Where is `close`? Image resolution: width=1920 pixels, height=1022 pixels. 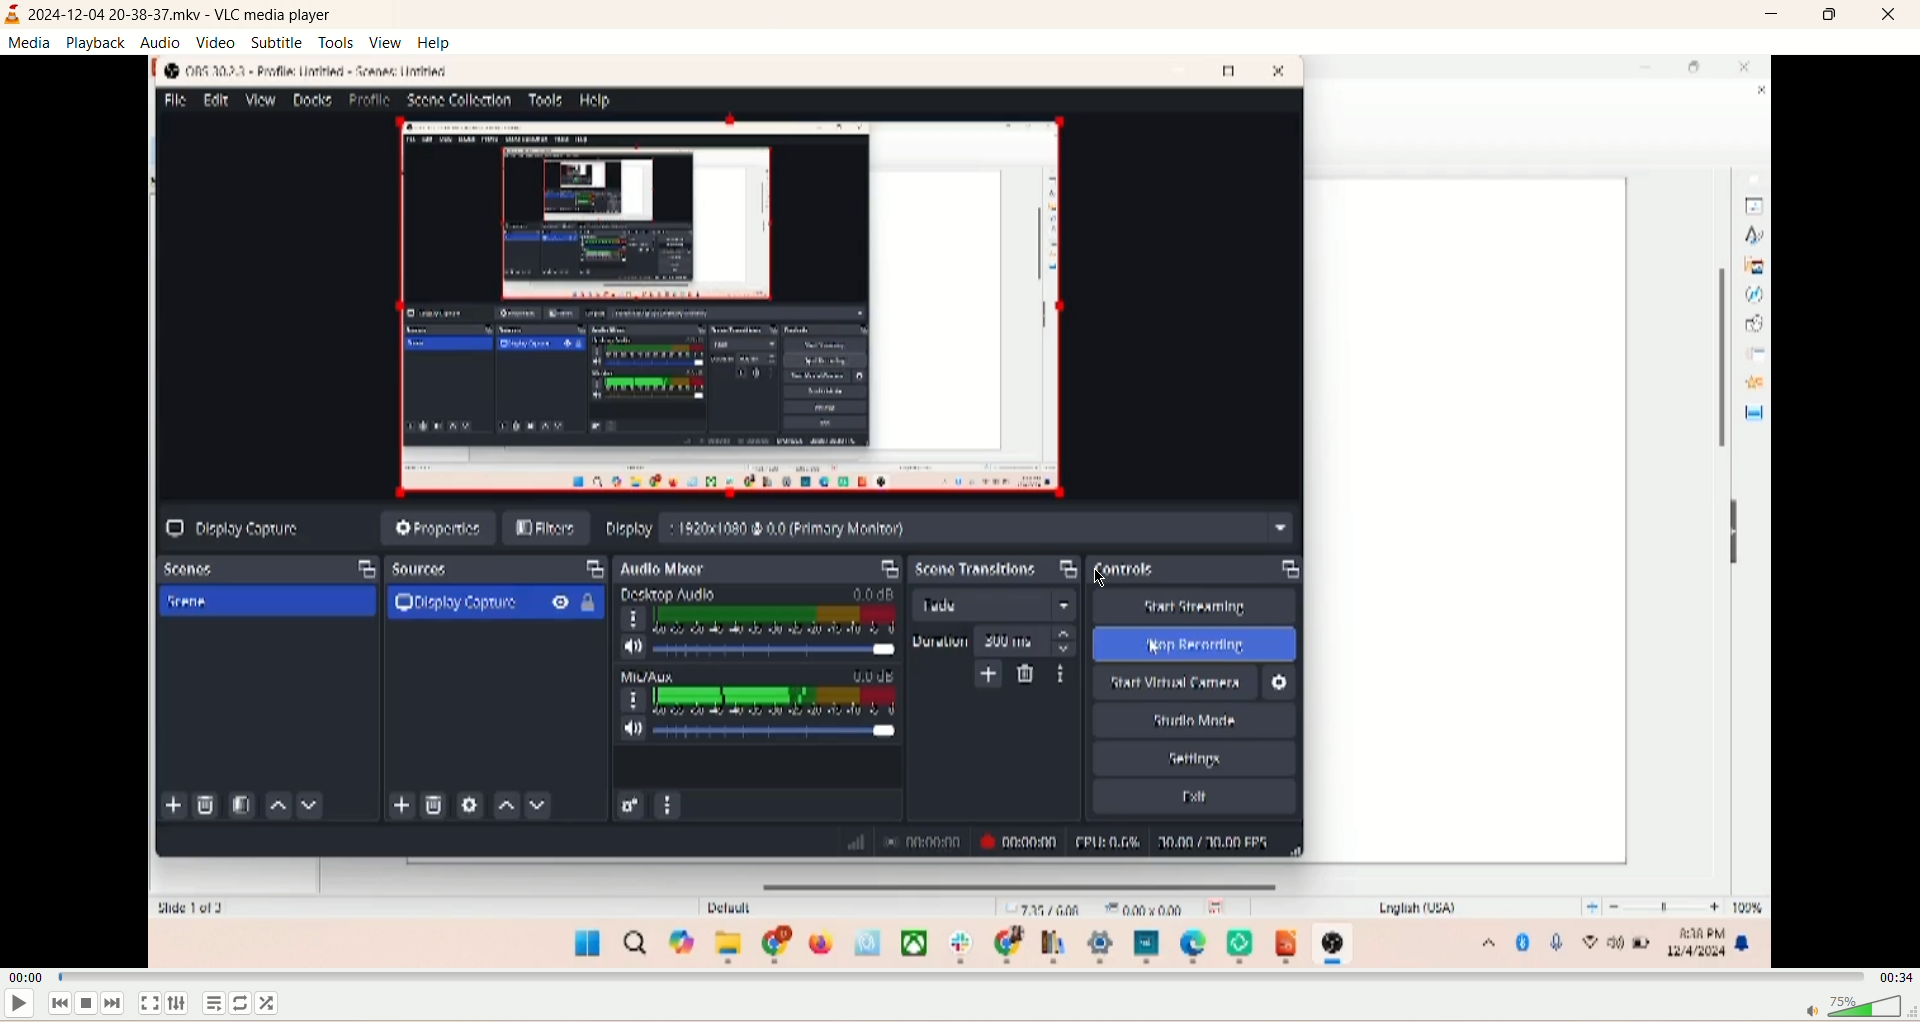
close is located at coordinates (1889, 17).